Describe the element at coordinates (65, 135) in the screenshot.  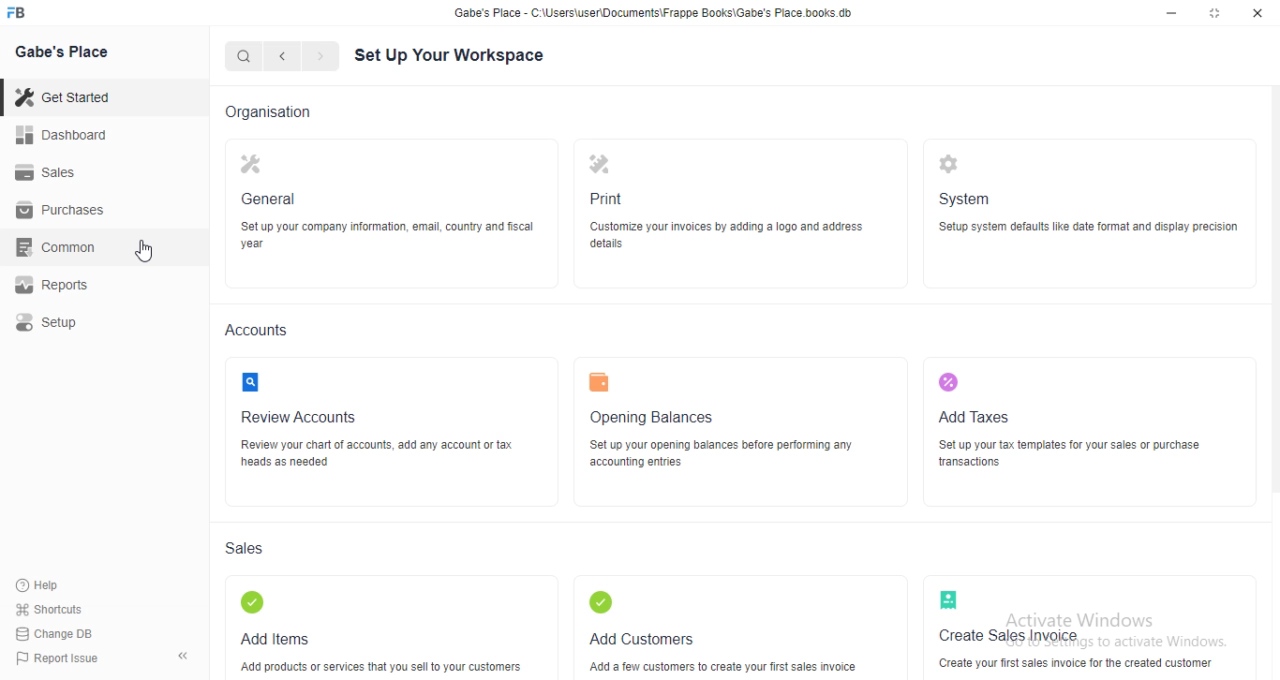
I see `Dashboard` at that location.